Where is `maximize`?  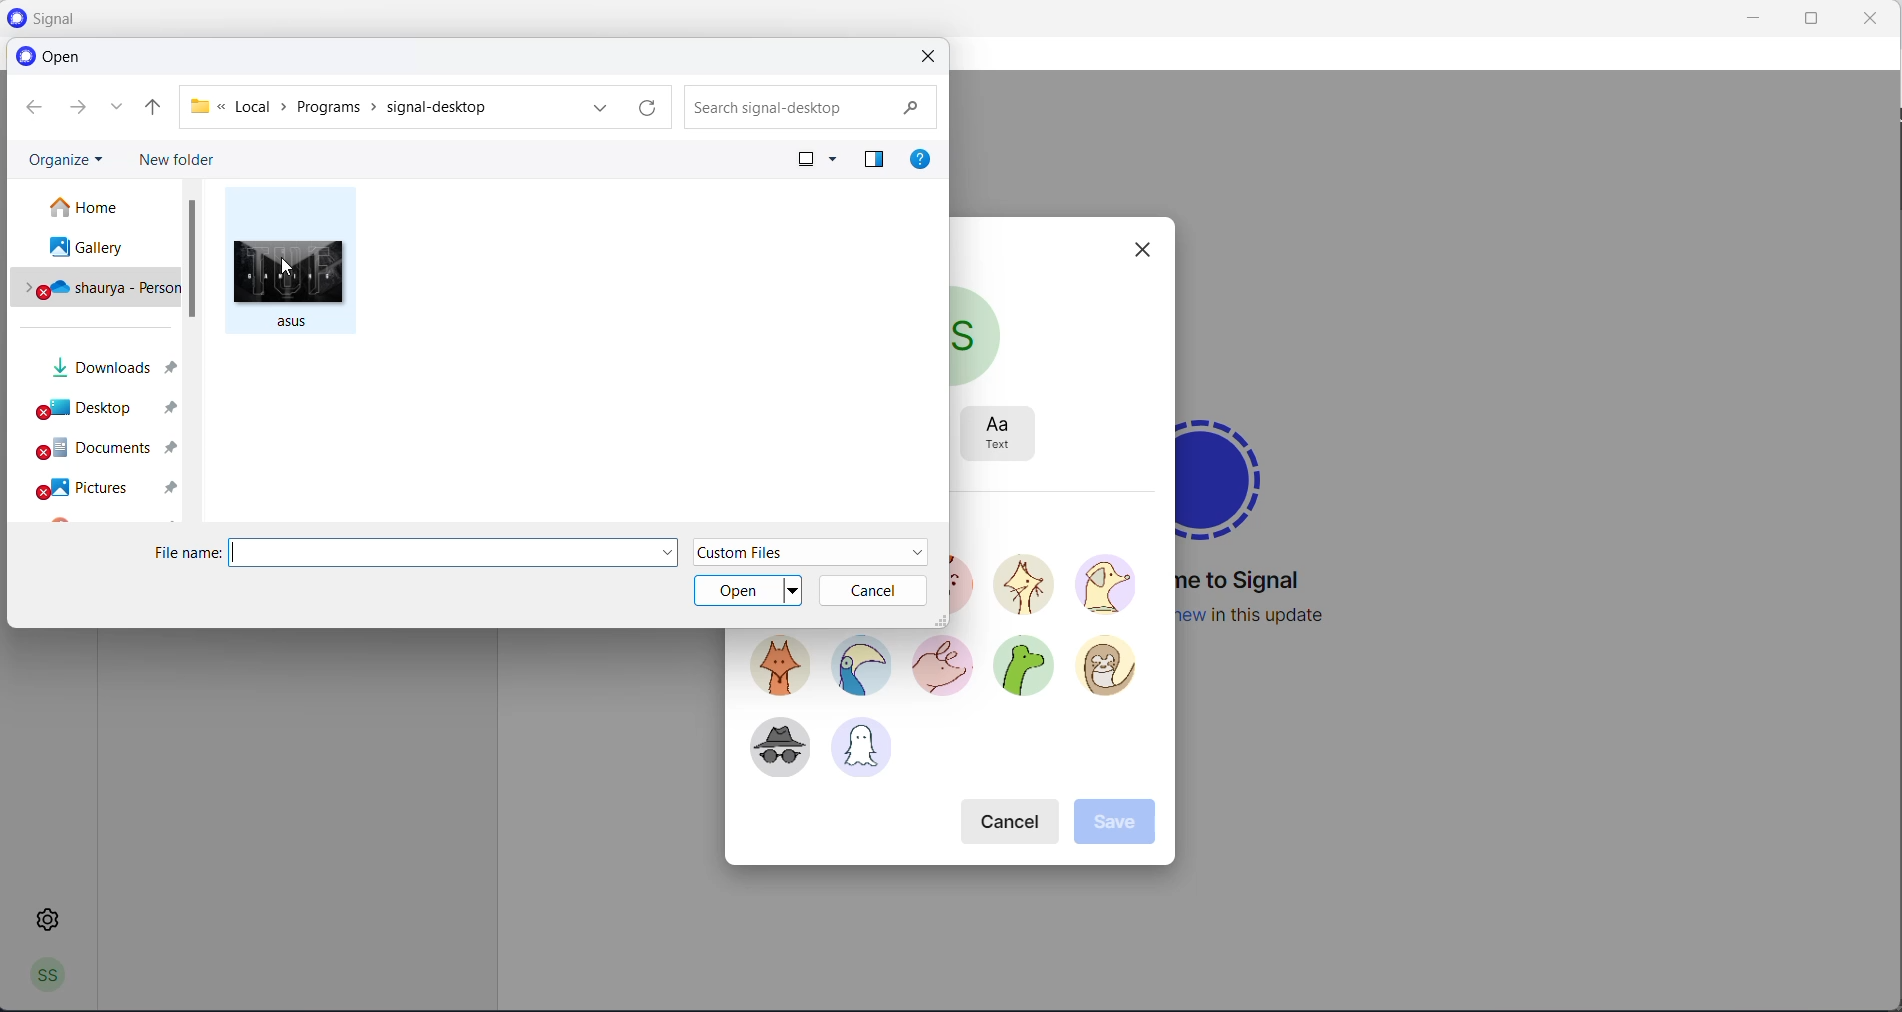 maximize is located at coordinates (1806, 19).